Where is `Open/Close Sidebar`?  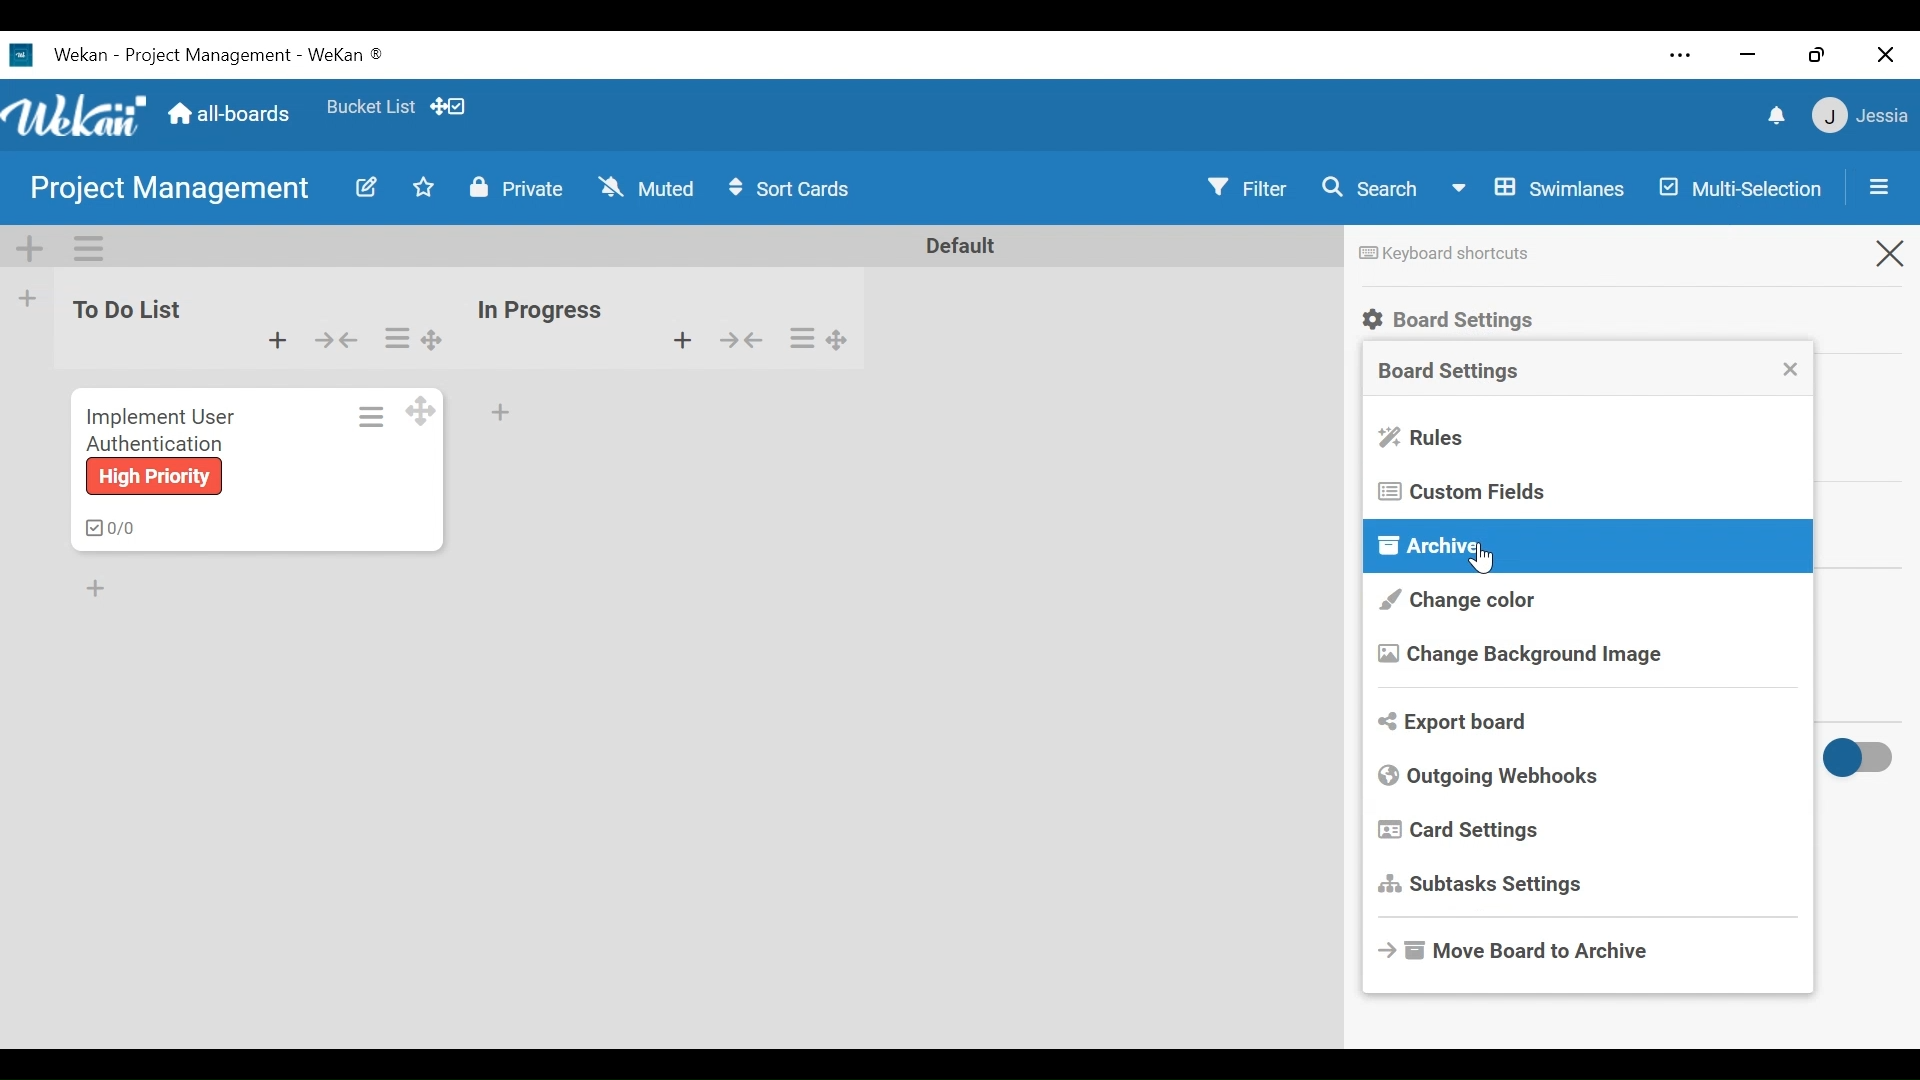
Open/Close Sidebar is located at coordinates (1877, 187).